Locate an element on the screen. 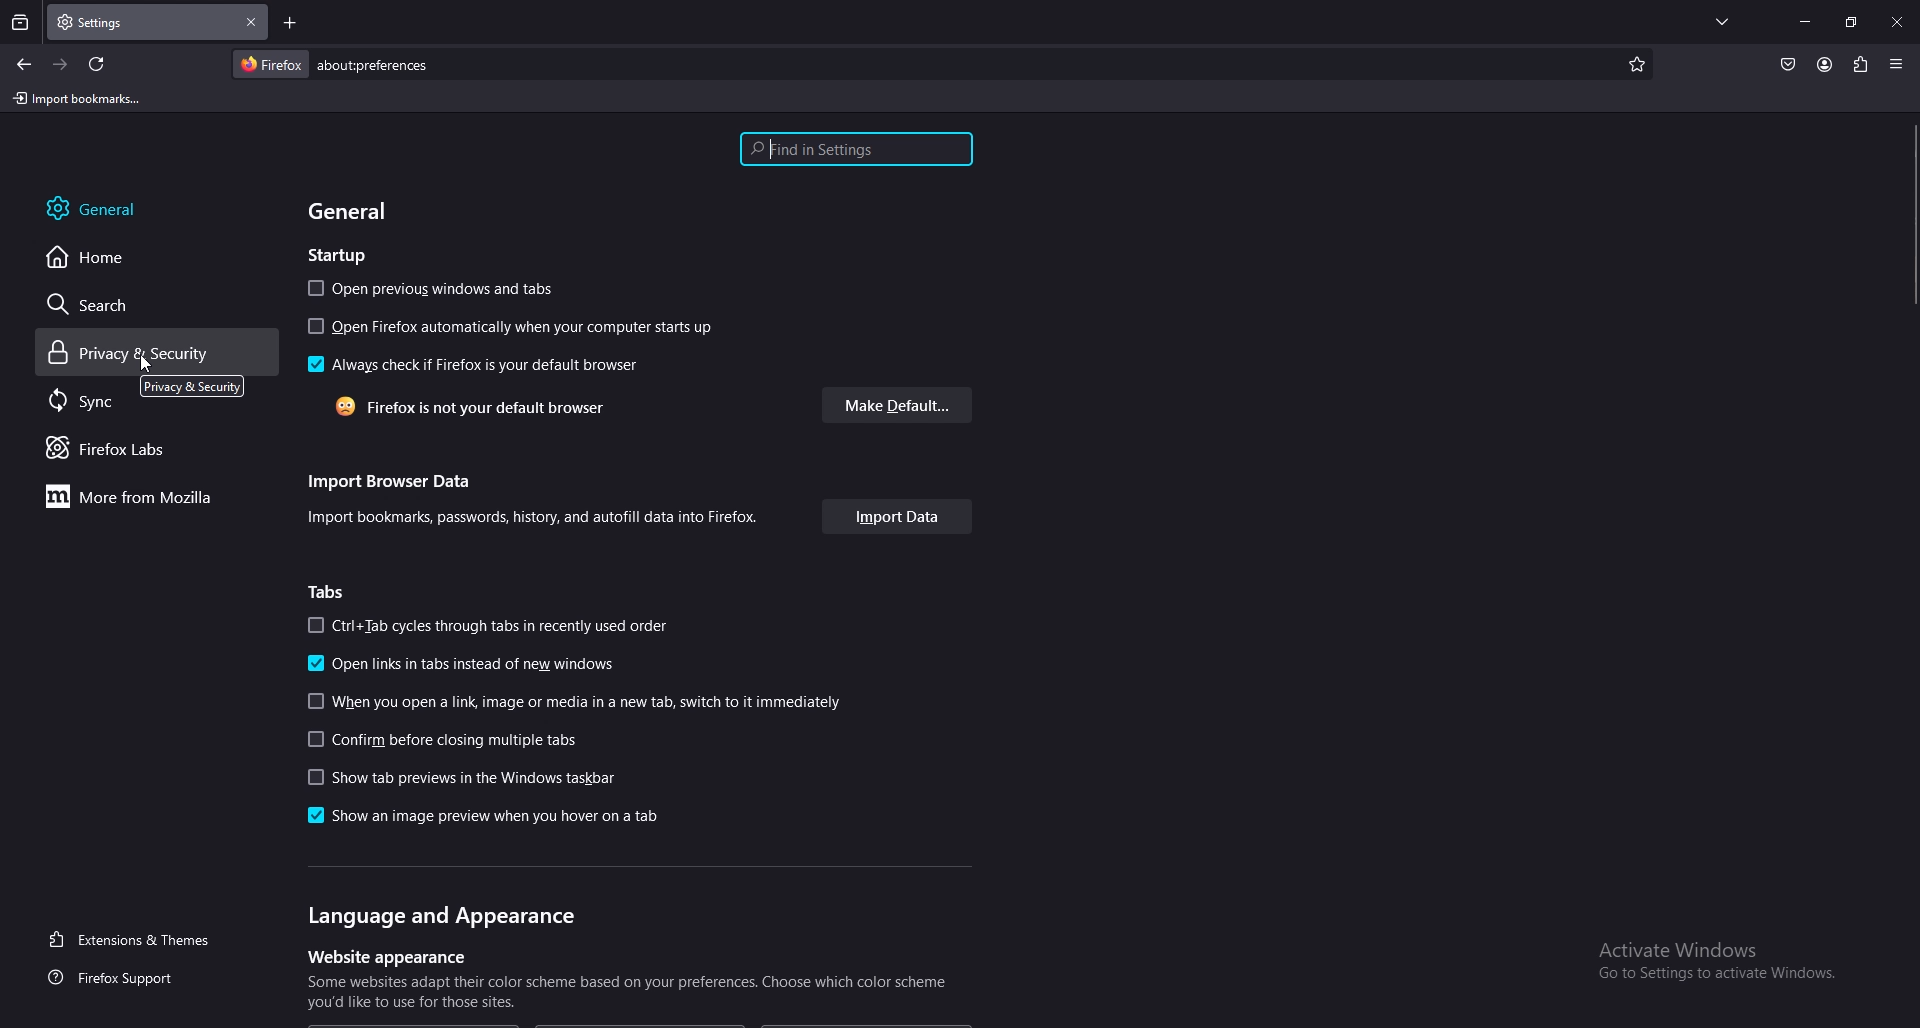 This screenshot has height=1028, width=1920. forward is located at coordinates (62, 65).